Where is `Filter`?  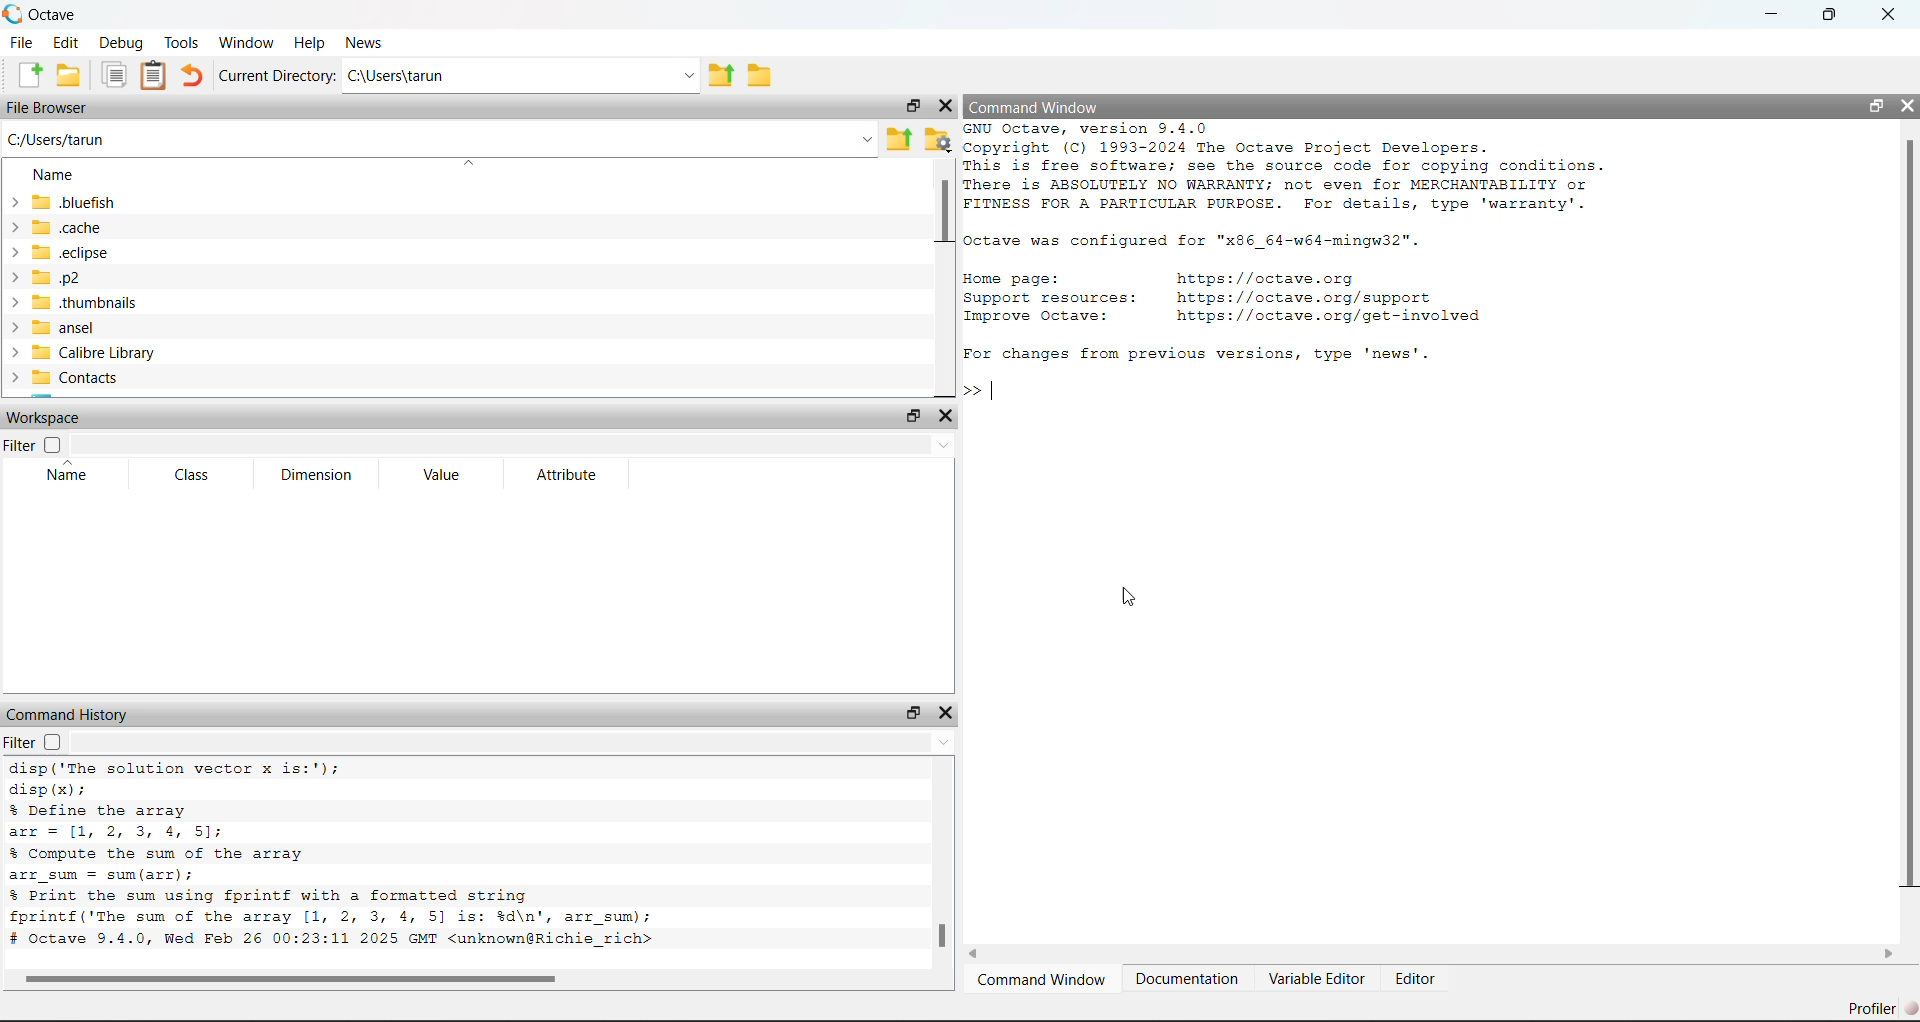
Filter is located at coordinates (20, 742).